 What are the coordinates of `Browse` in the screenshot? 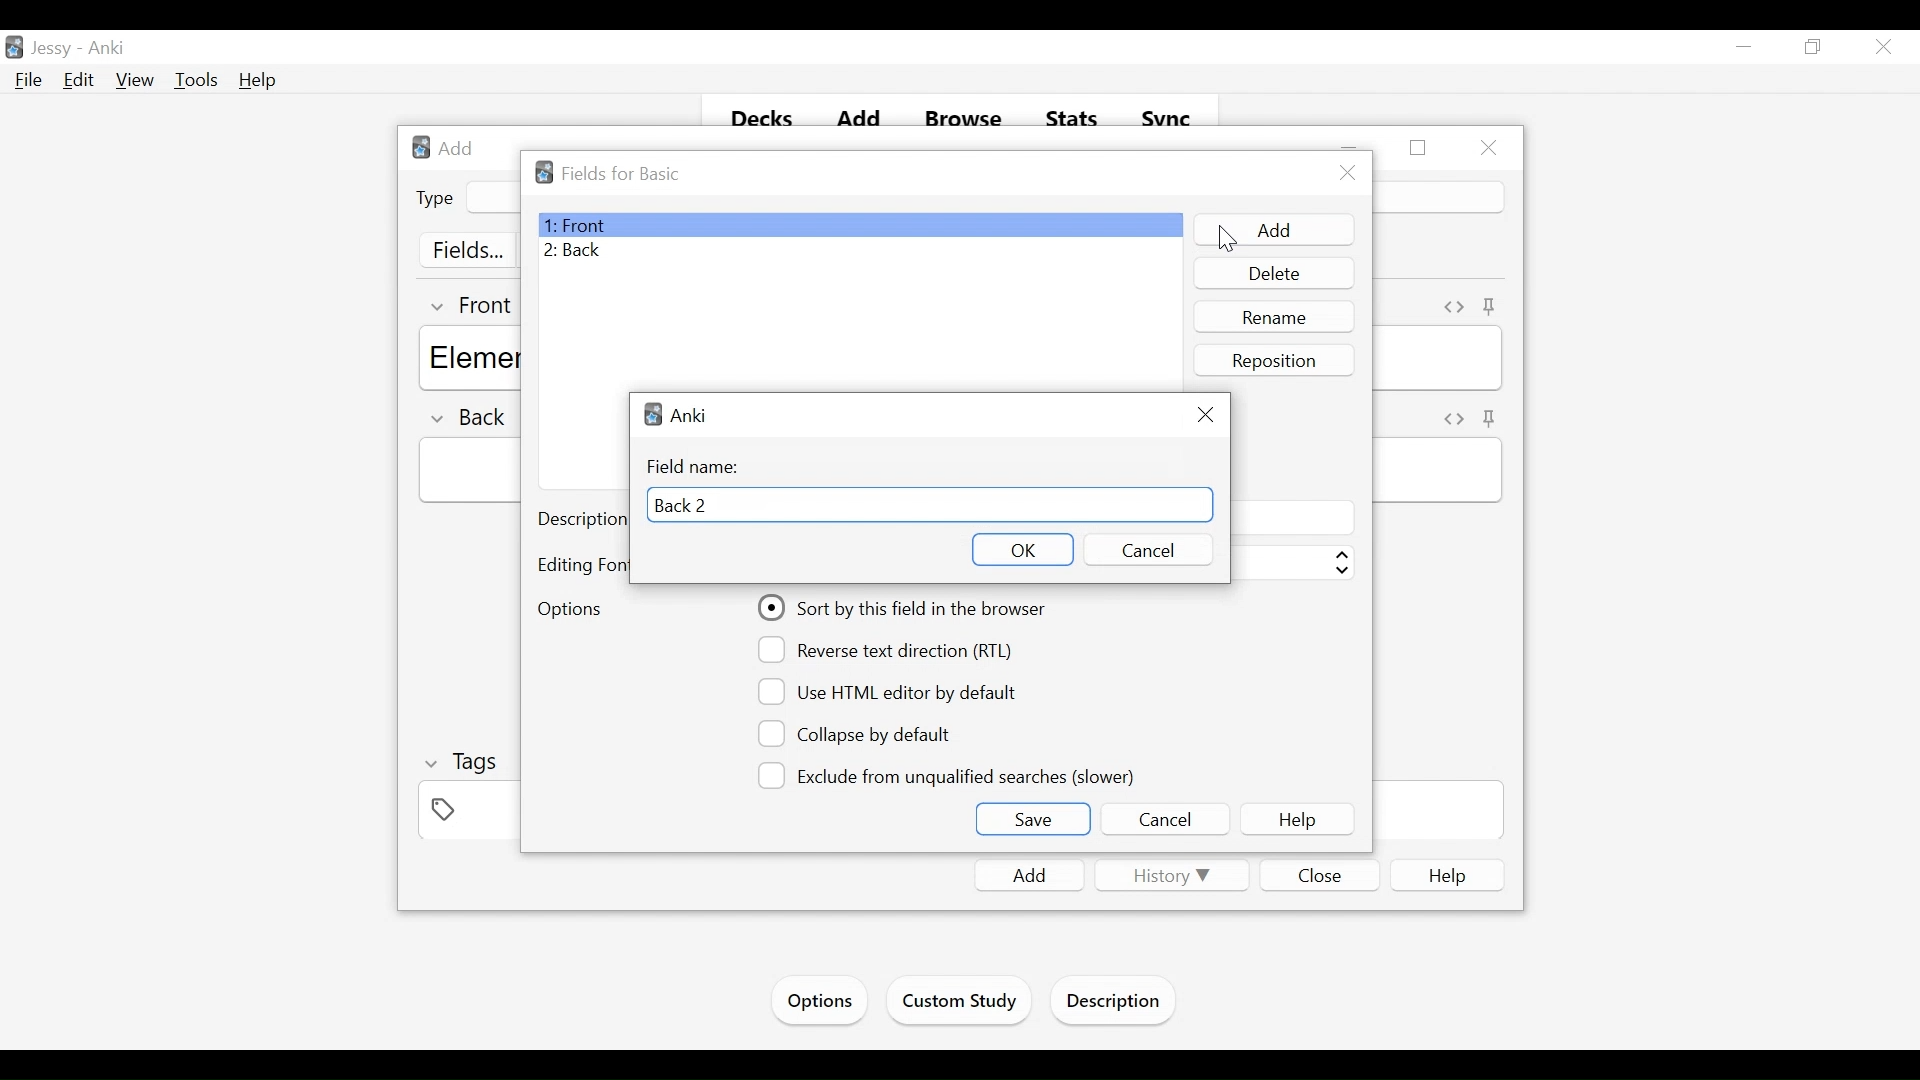 It's located at (967, 120).